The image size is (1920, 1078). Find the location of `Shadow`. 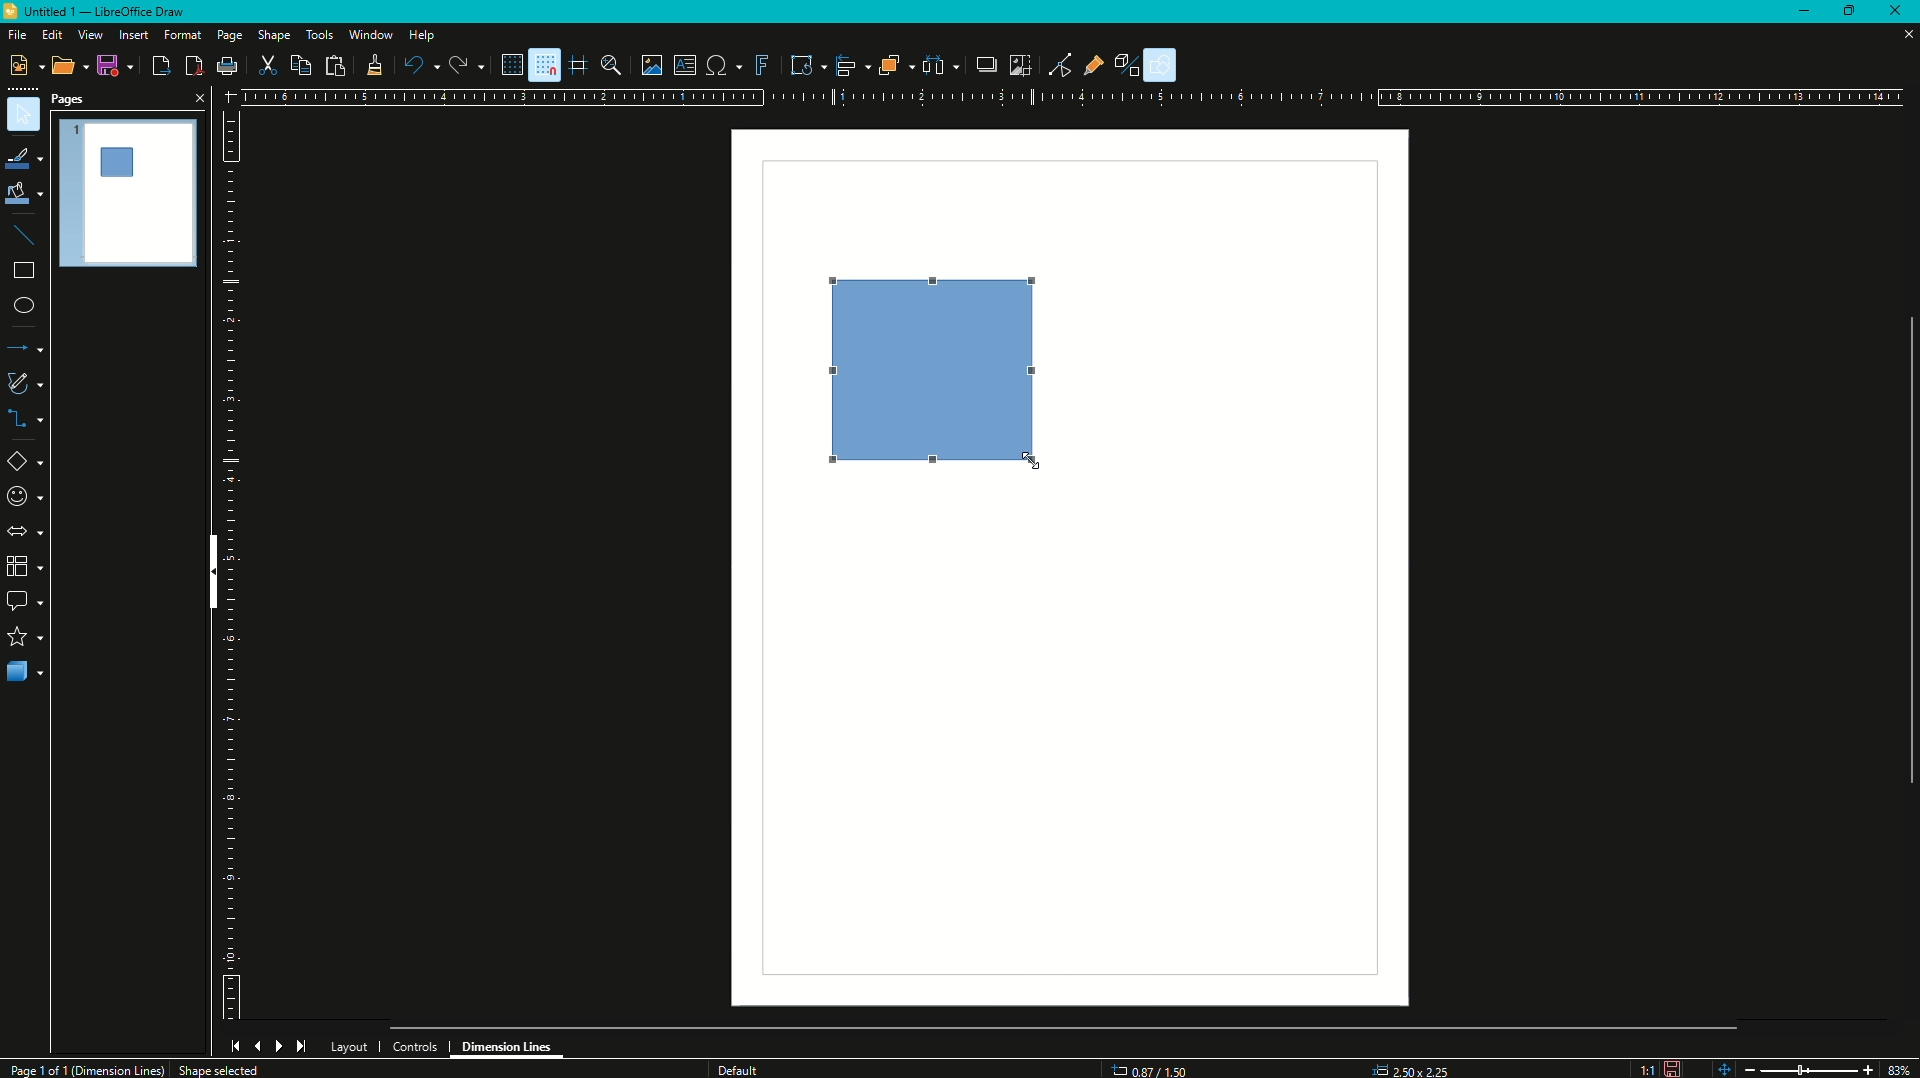

Shadow is located at coordinates (981, 65).